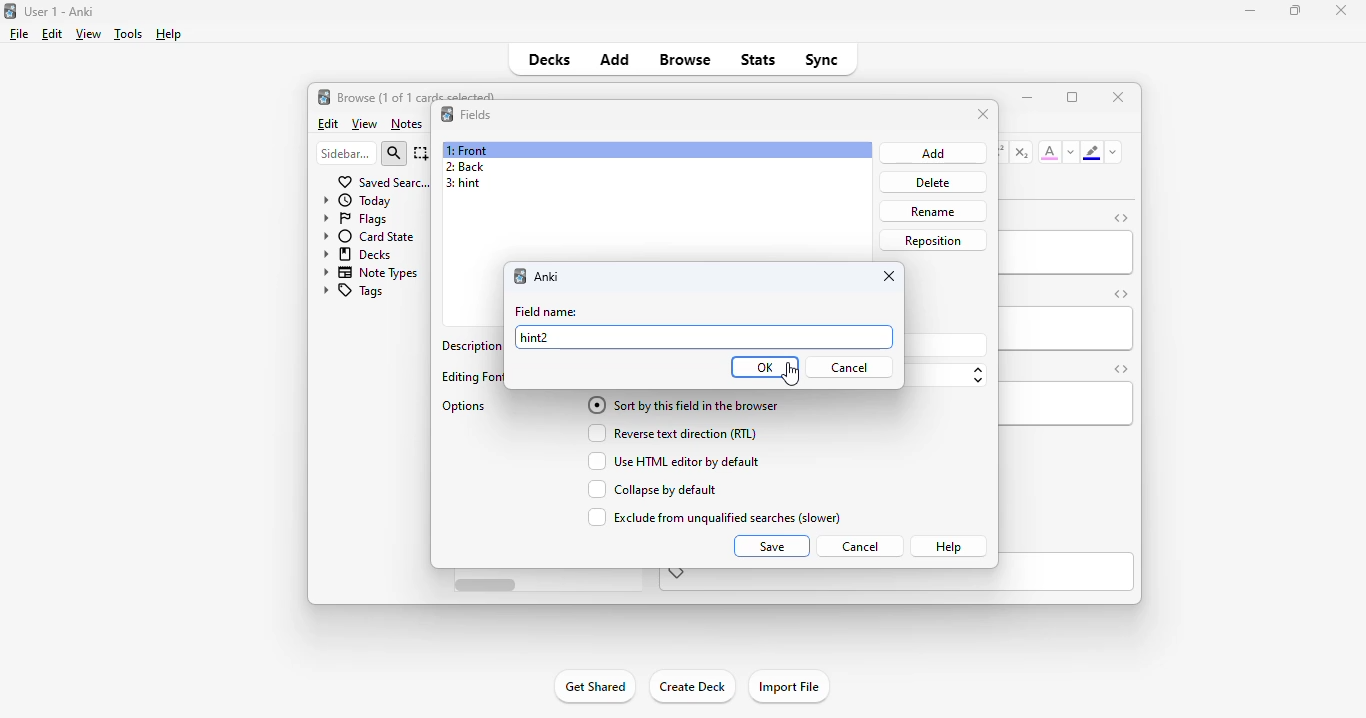  What do you see at coordinates (534, 337) in the screenshot?
I see `hint2` at bounding box center [534, 337].